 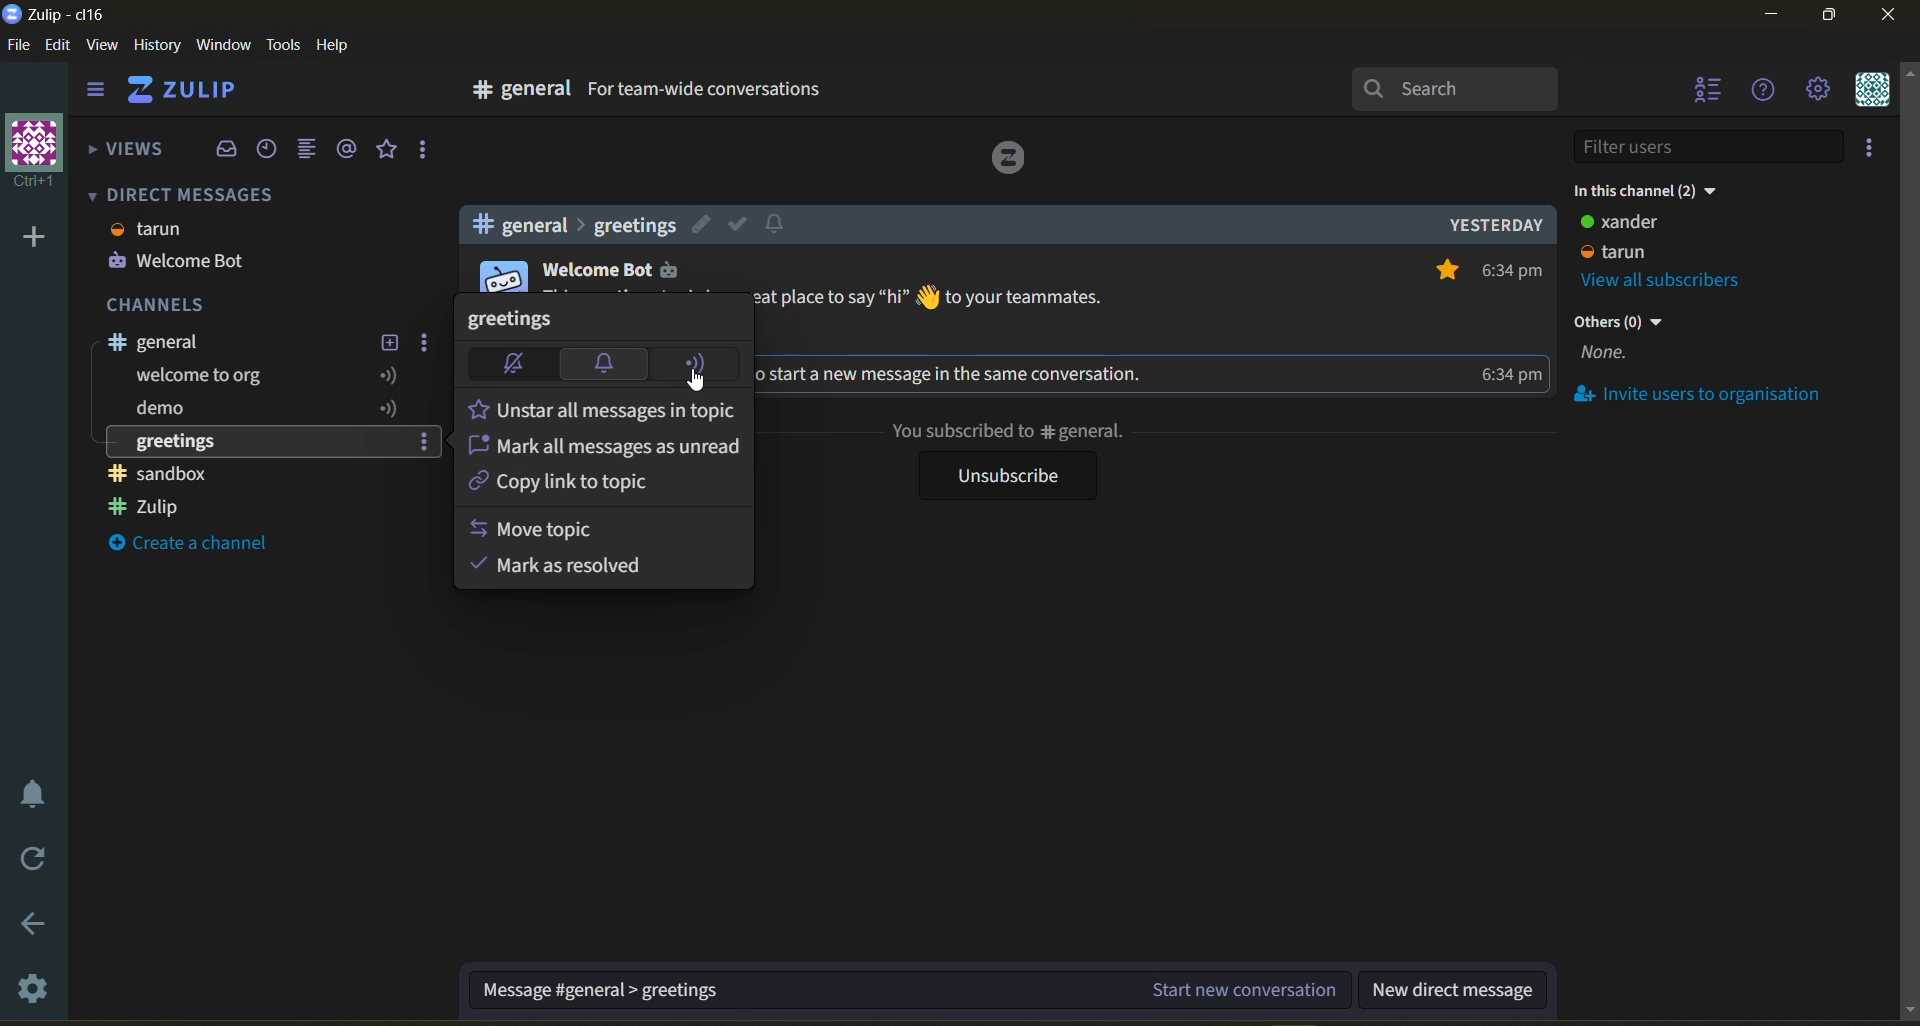 I want to click on sandbox, so click(x=167, y=472).